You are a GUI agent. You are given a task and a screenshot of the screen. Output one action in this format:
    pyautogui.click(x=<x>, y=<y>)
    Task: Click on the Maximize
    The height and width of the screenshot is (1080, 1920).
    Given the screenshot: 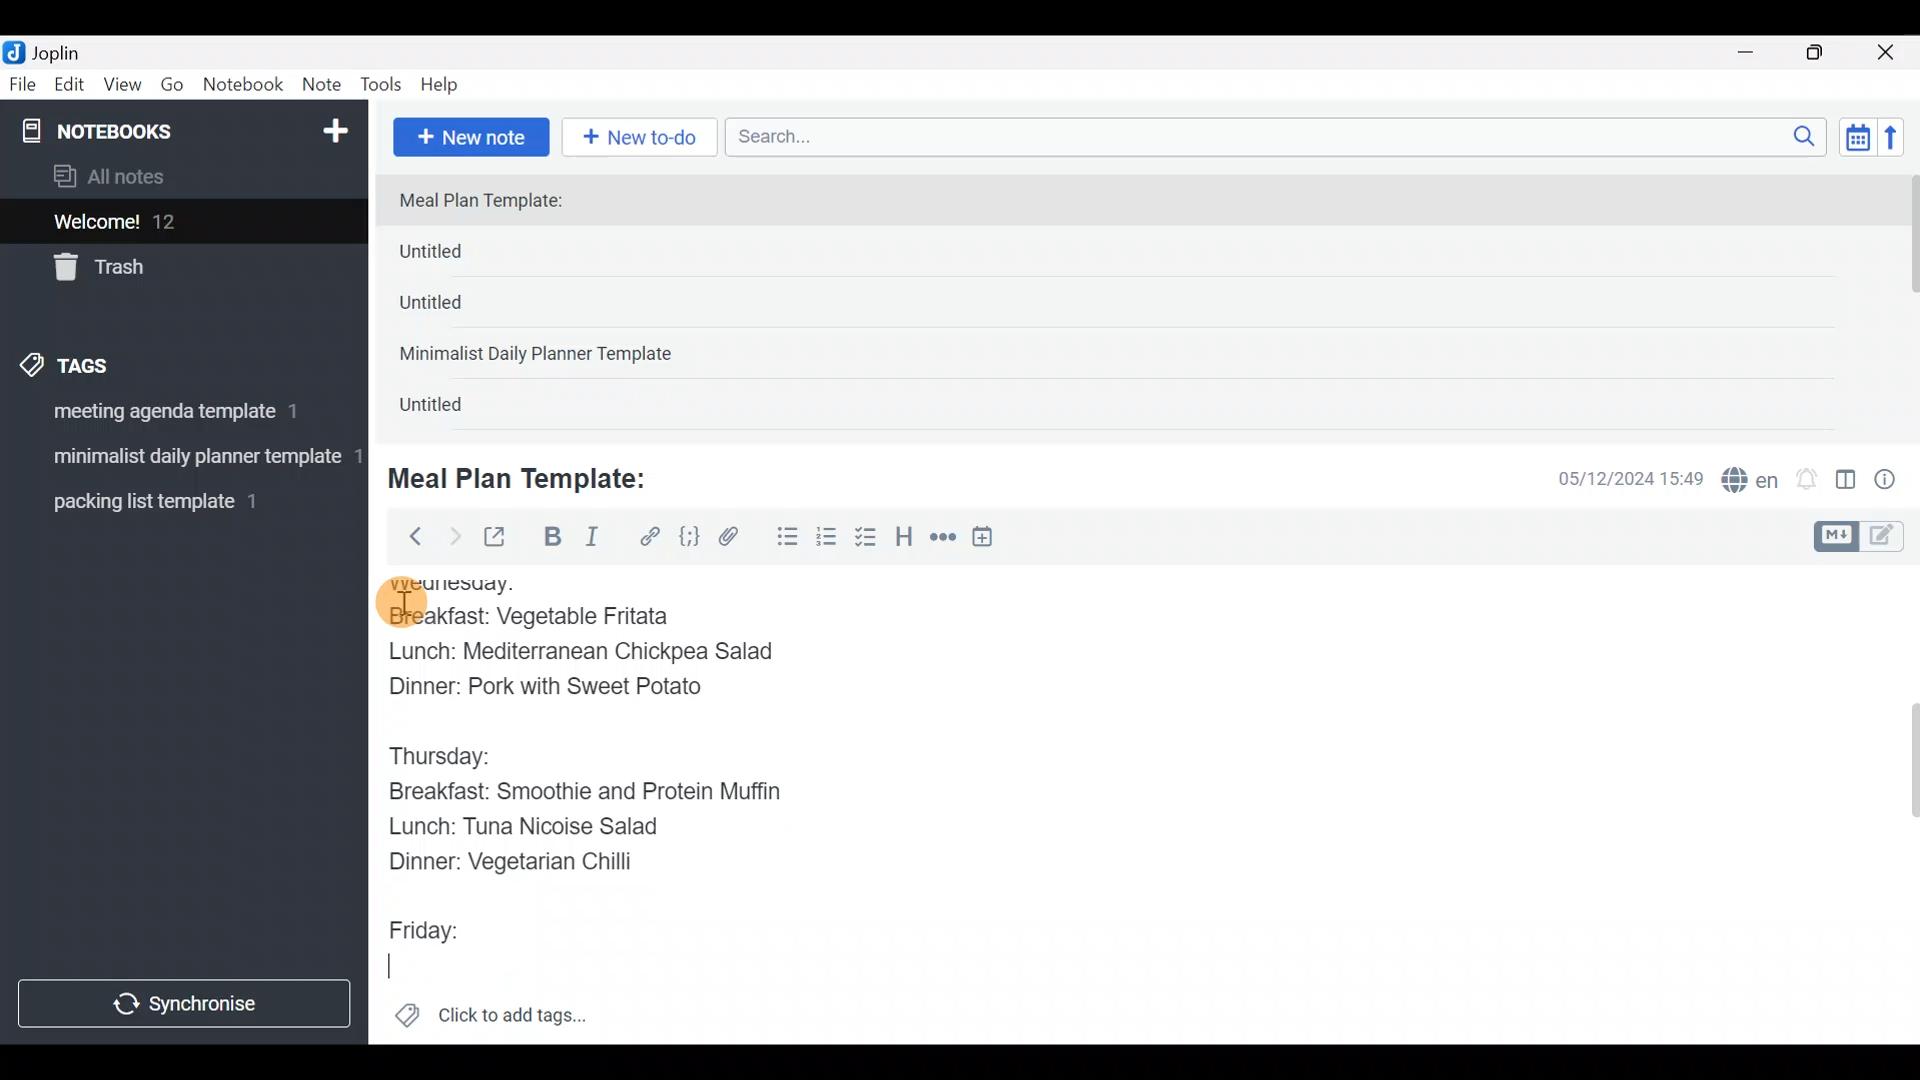 What is the action you would take?
    pyautogui.click(x=1827, y=53)
    